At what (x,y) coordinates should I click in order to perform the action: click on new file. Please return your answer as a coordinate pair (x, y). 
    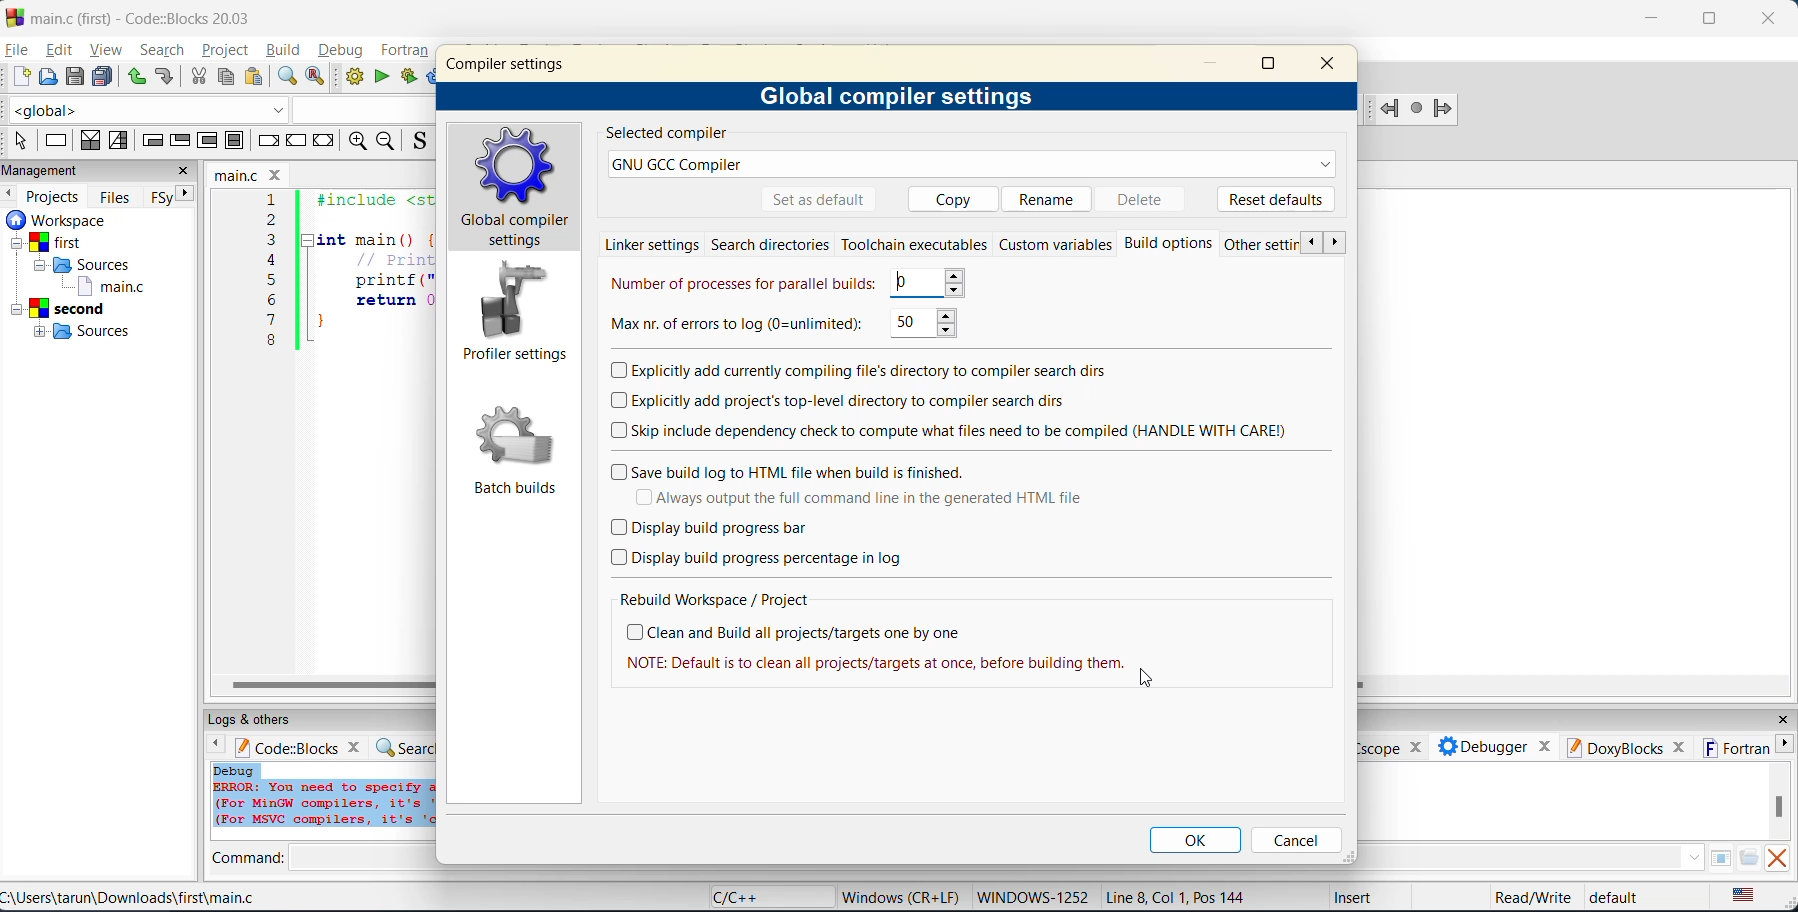
    Looking at the image, I should click on (23, 78).